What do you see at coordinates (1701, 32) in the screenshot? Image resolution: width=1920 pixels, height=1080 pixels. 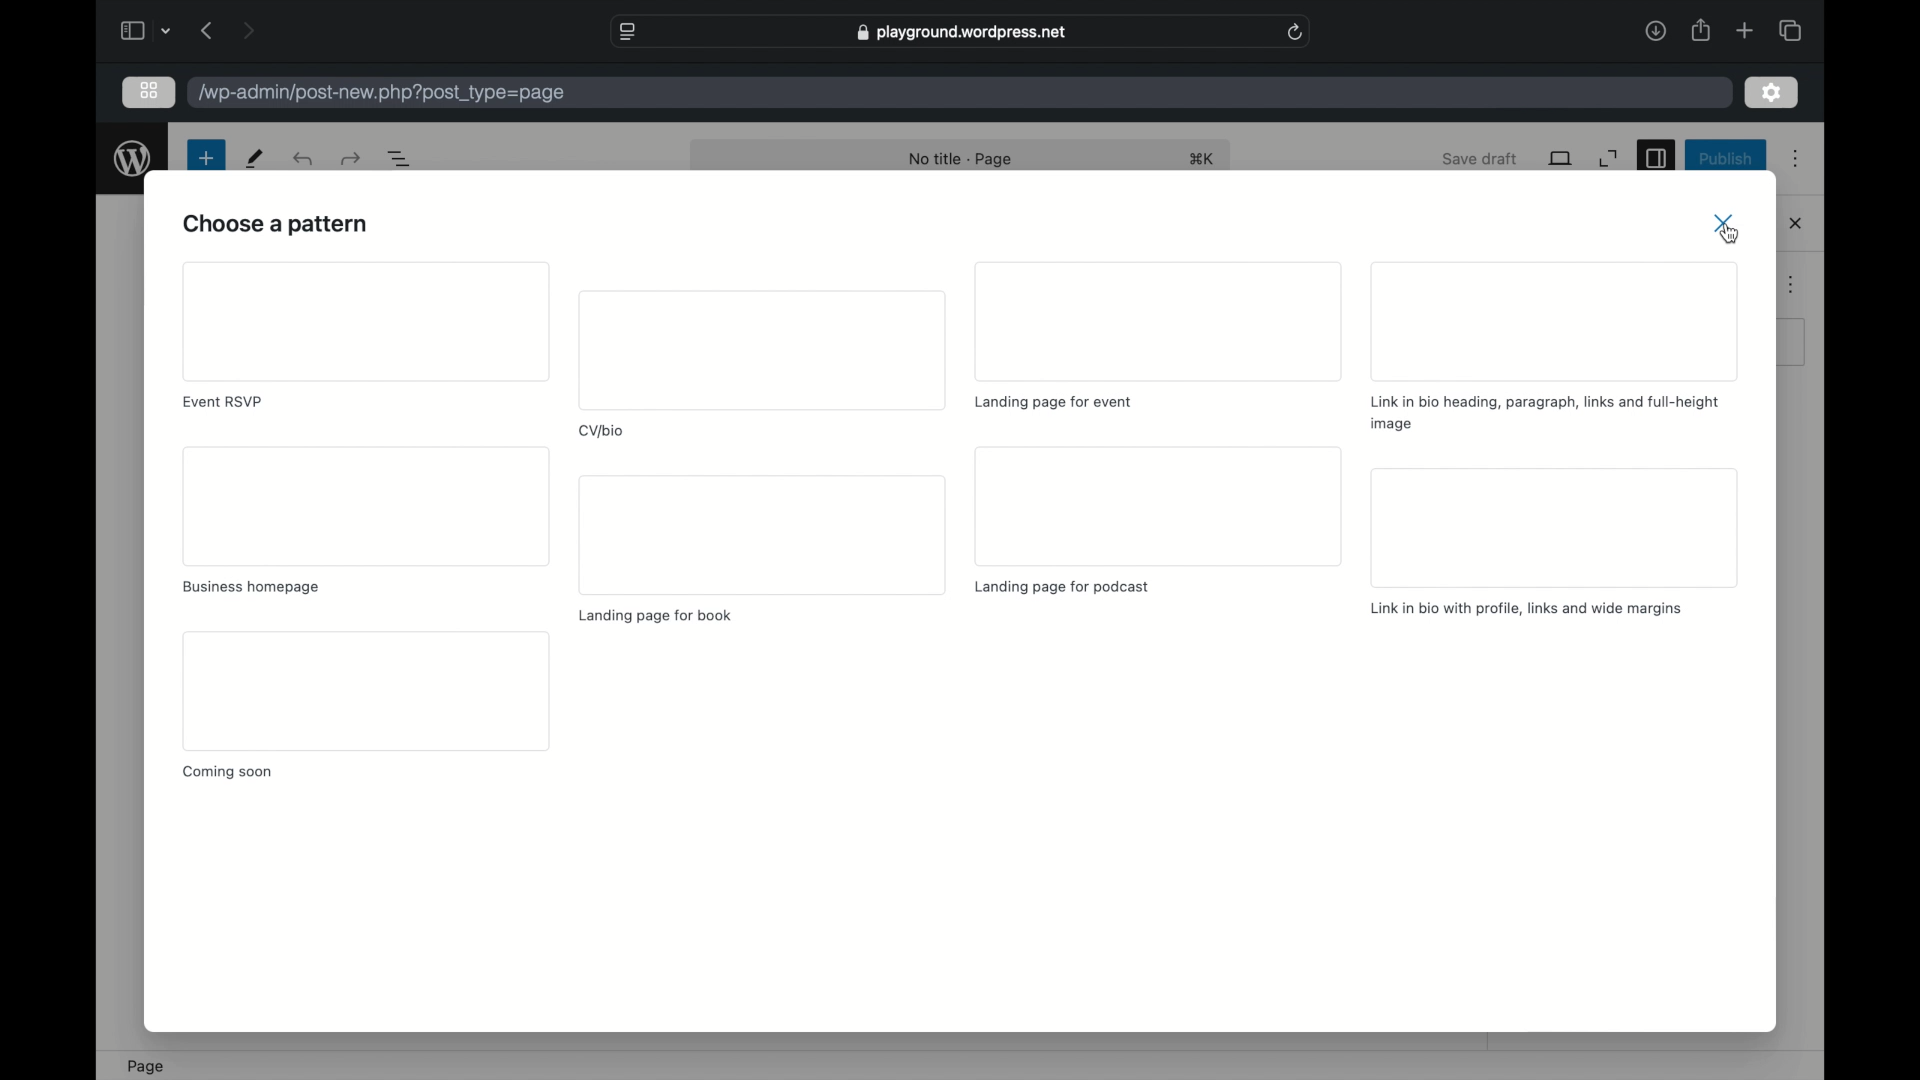 I see `share` at bounding box center [1701, 32].